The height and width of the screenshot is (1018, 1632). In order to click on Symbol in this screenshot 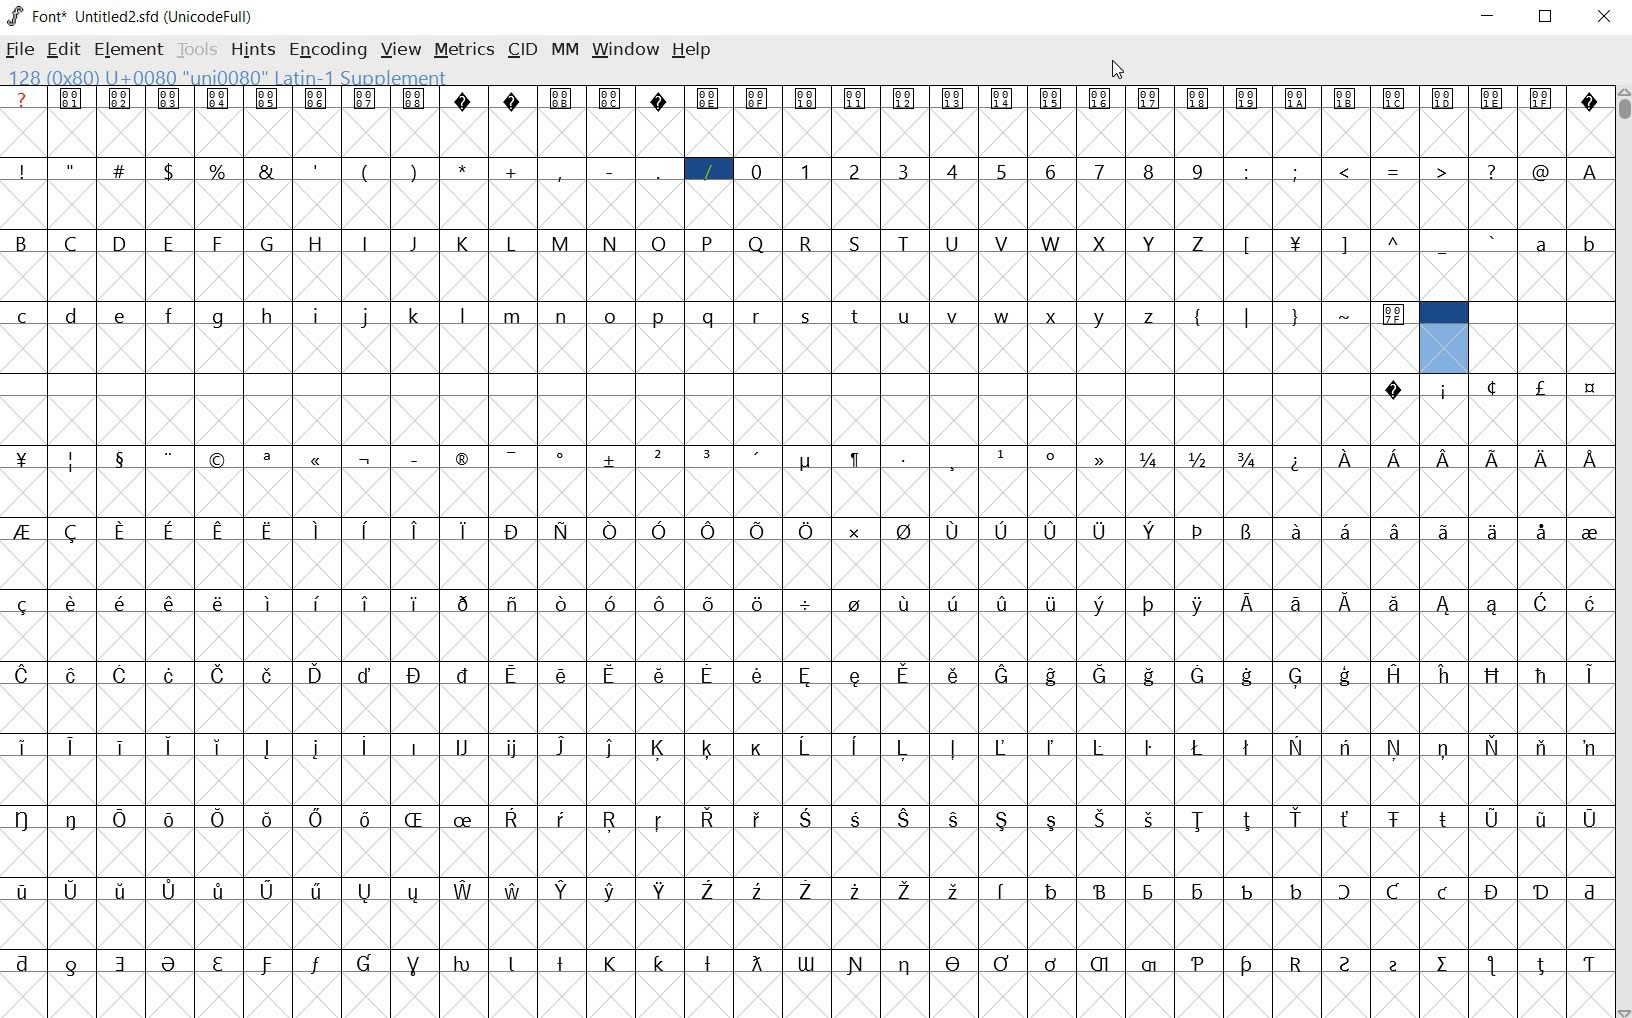, I will do `click(125, 673)`.